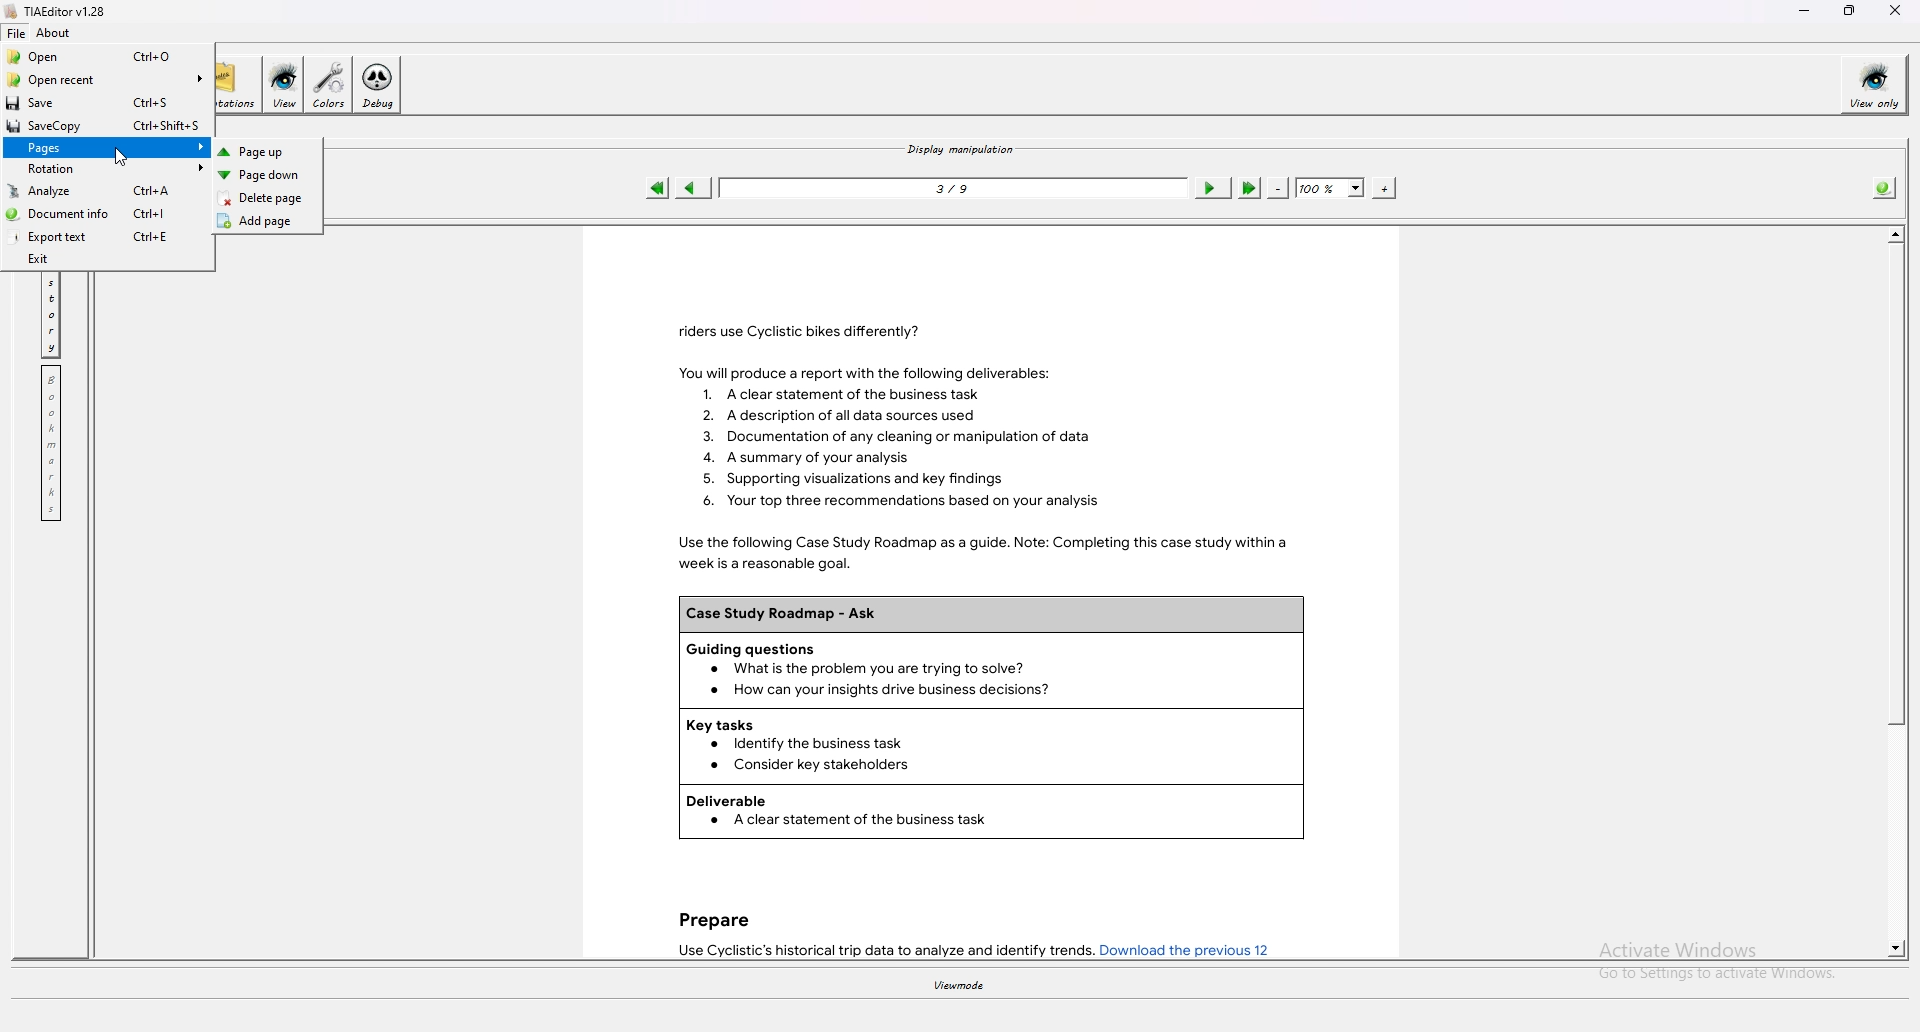 This screenshot has height=1032, width=1920. Describe the element at coordinates (976, 553) in the screenshot. I see `Use the following Case Study Roadmap as a guide. Note: Completing this case study within a
week is a reasonable goal.` at that location.